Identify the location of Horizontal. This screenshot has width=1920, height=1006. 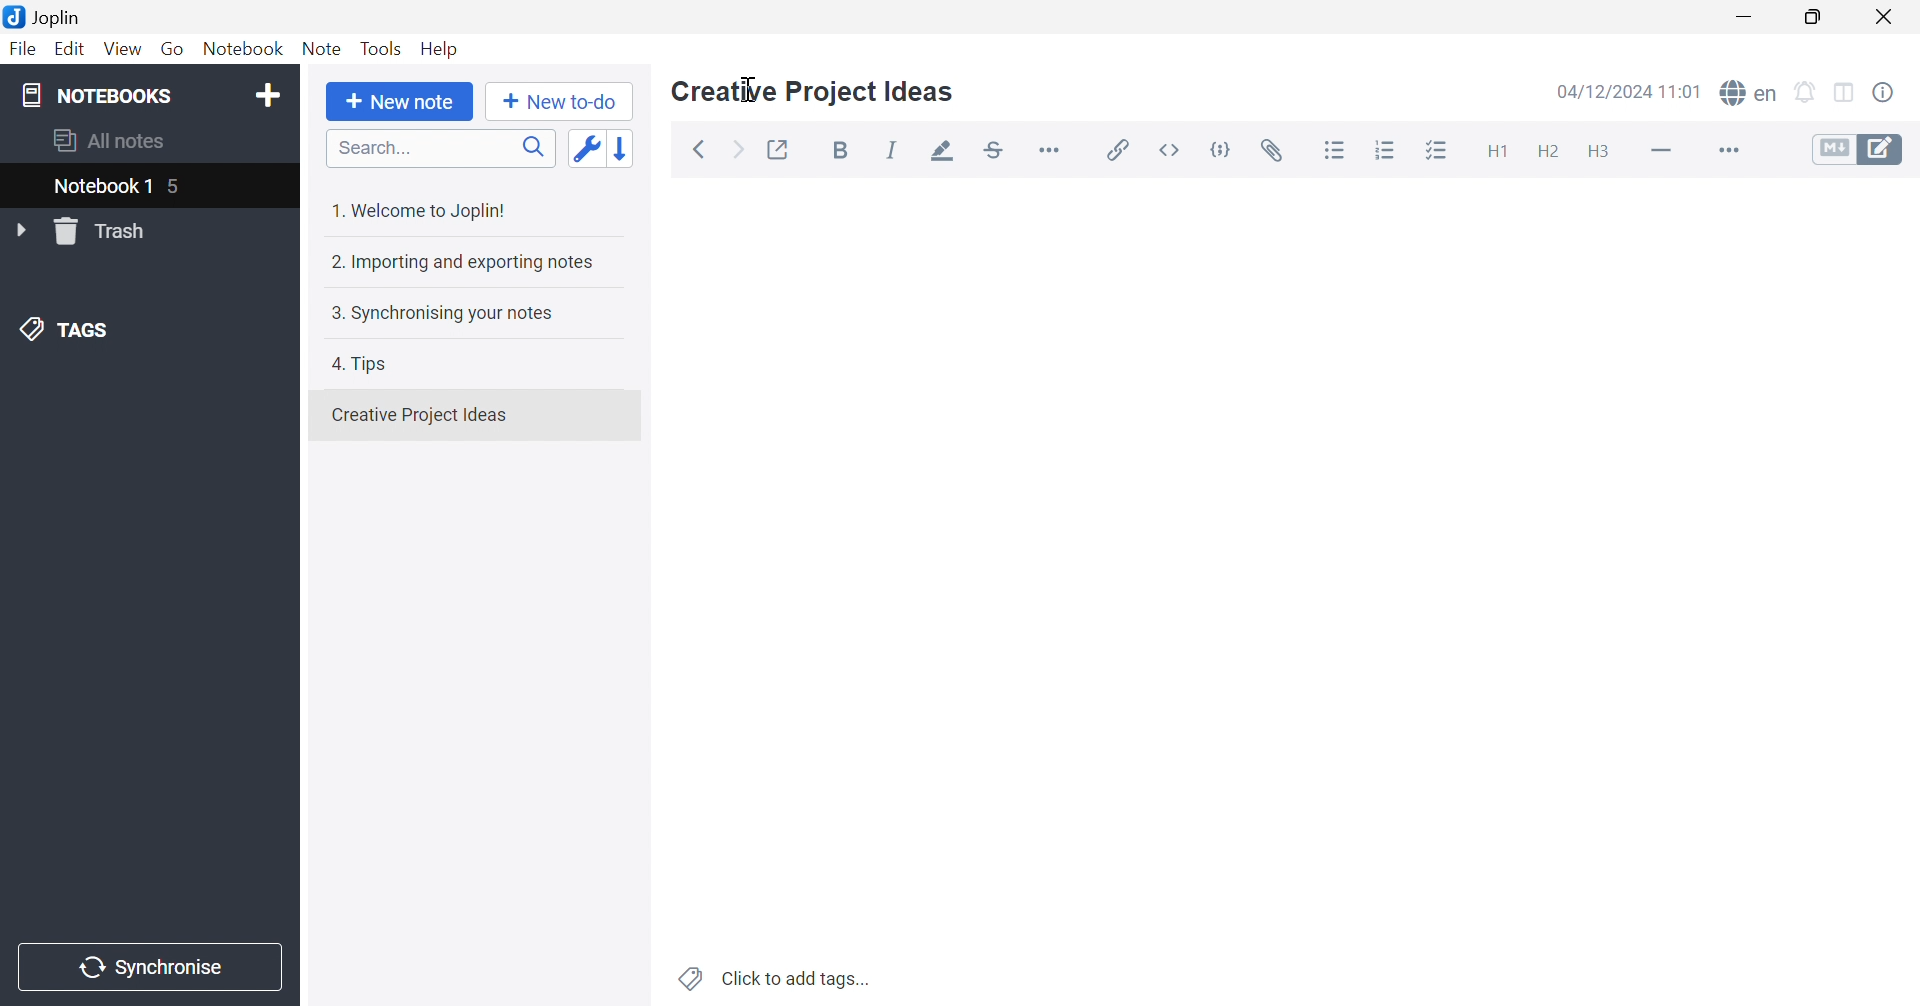
(1055, 151).